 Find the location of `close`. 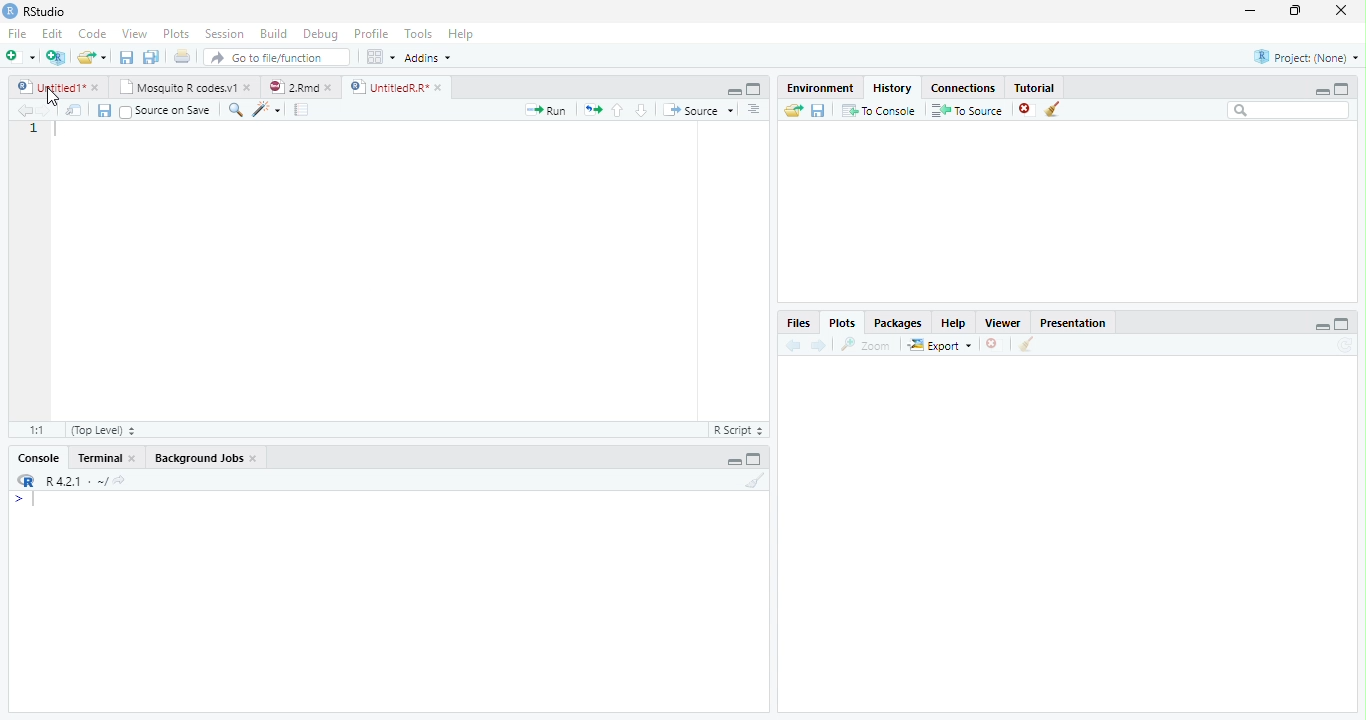

close is located at coordinates (993, 344).